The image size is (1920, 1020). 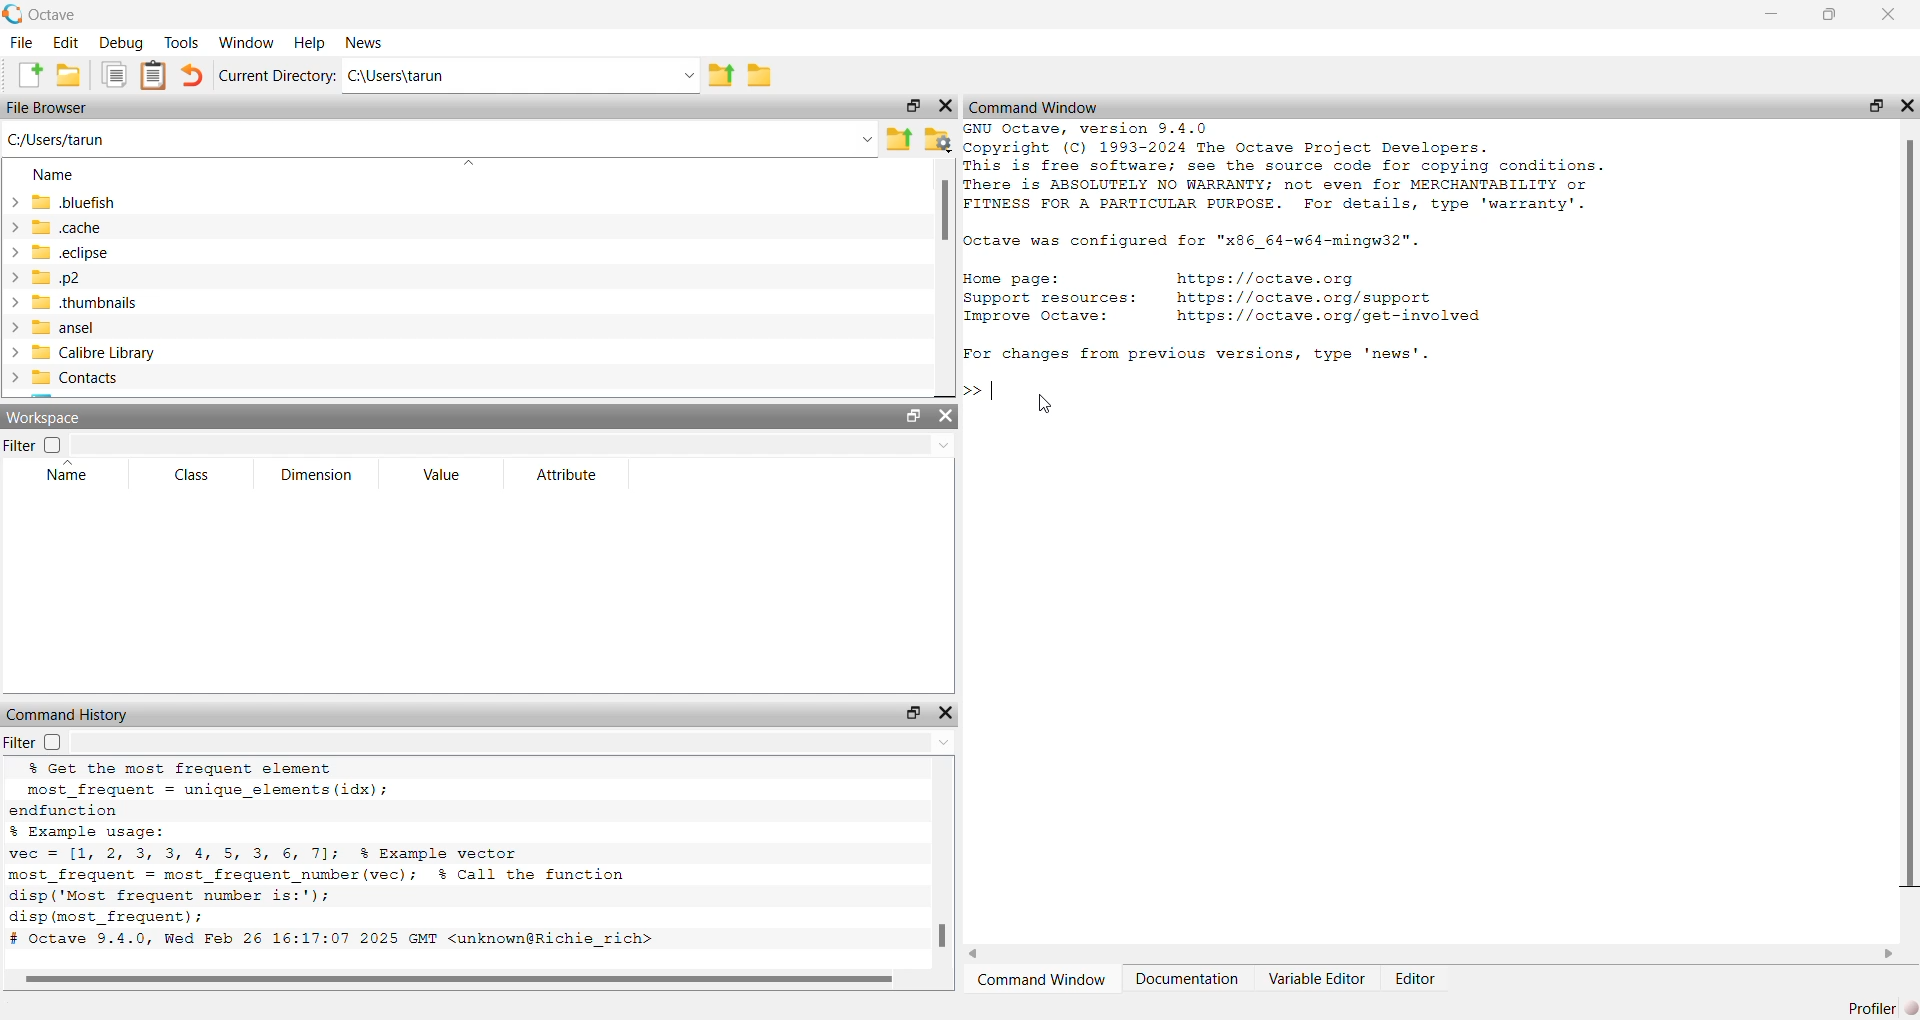 I want to click on Filter, so click(x=33, y=742).